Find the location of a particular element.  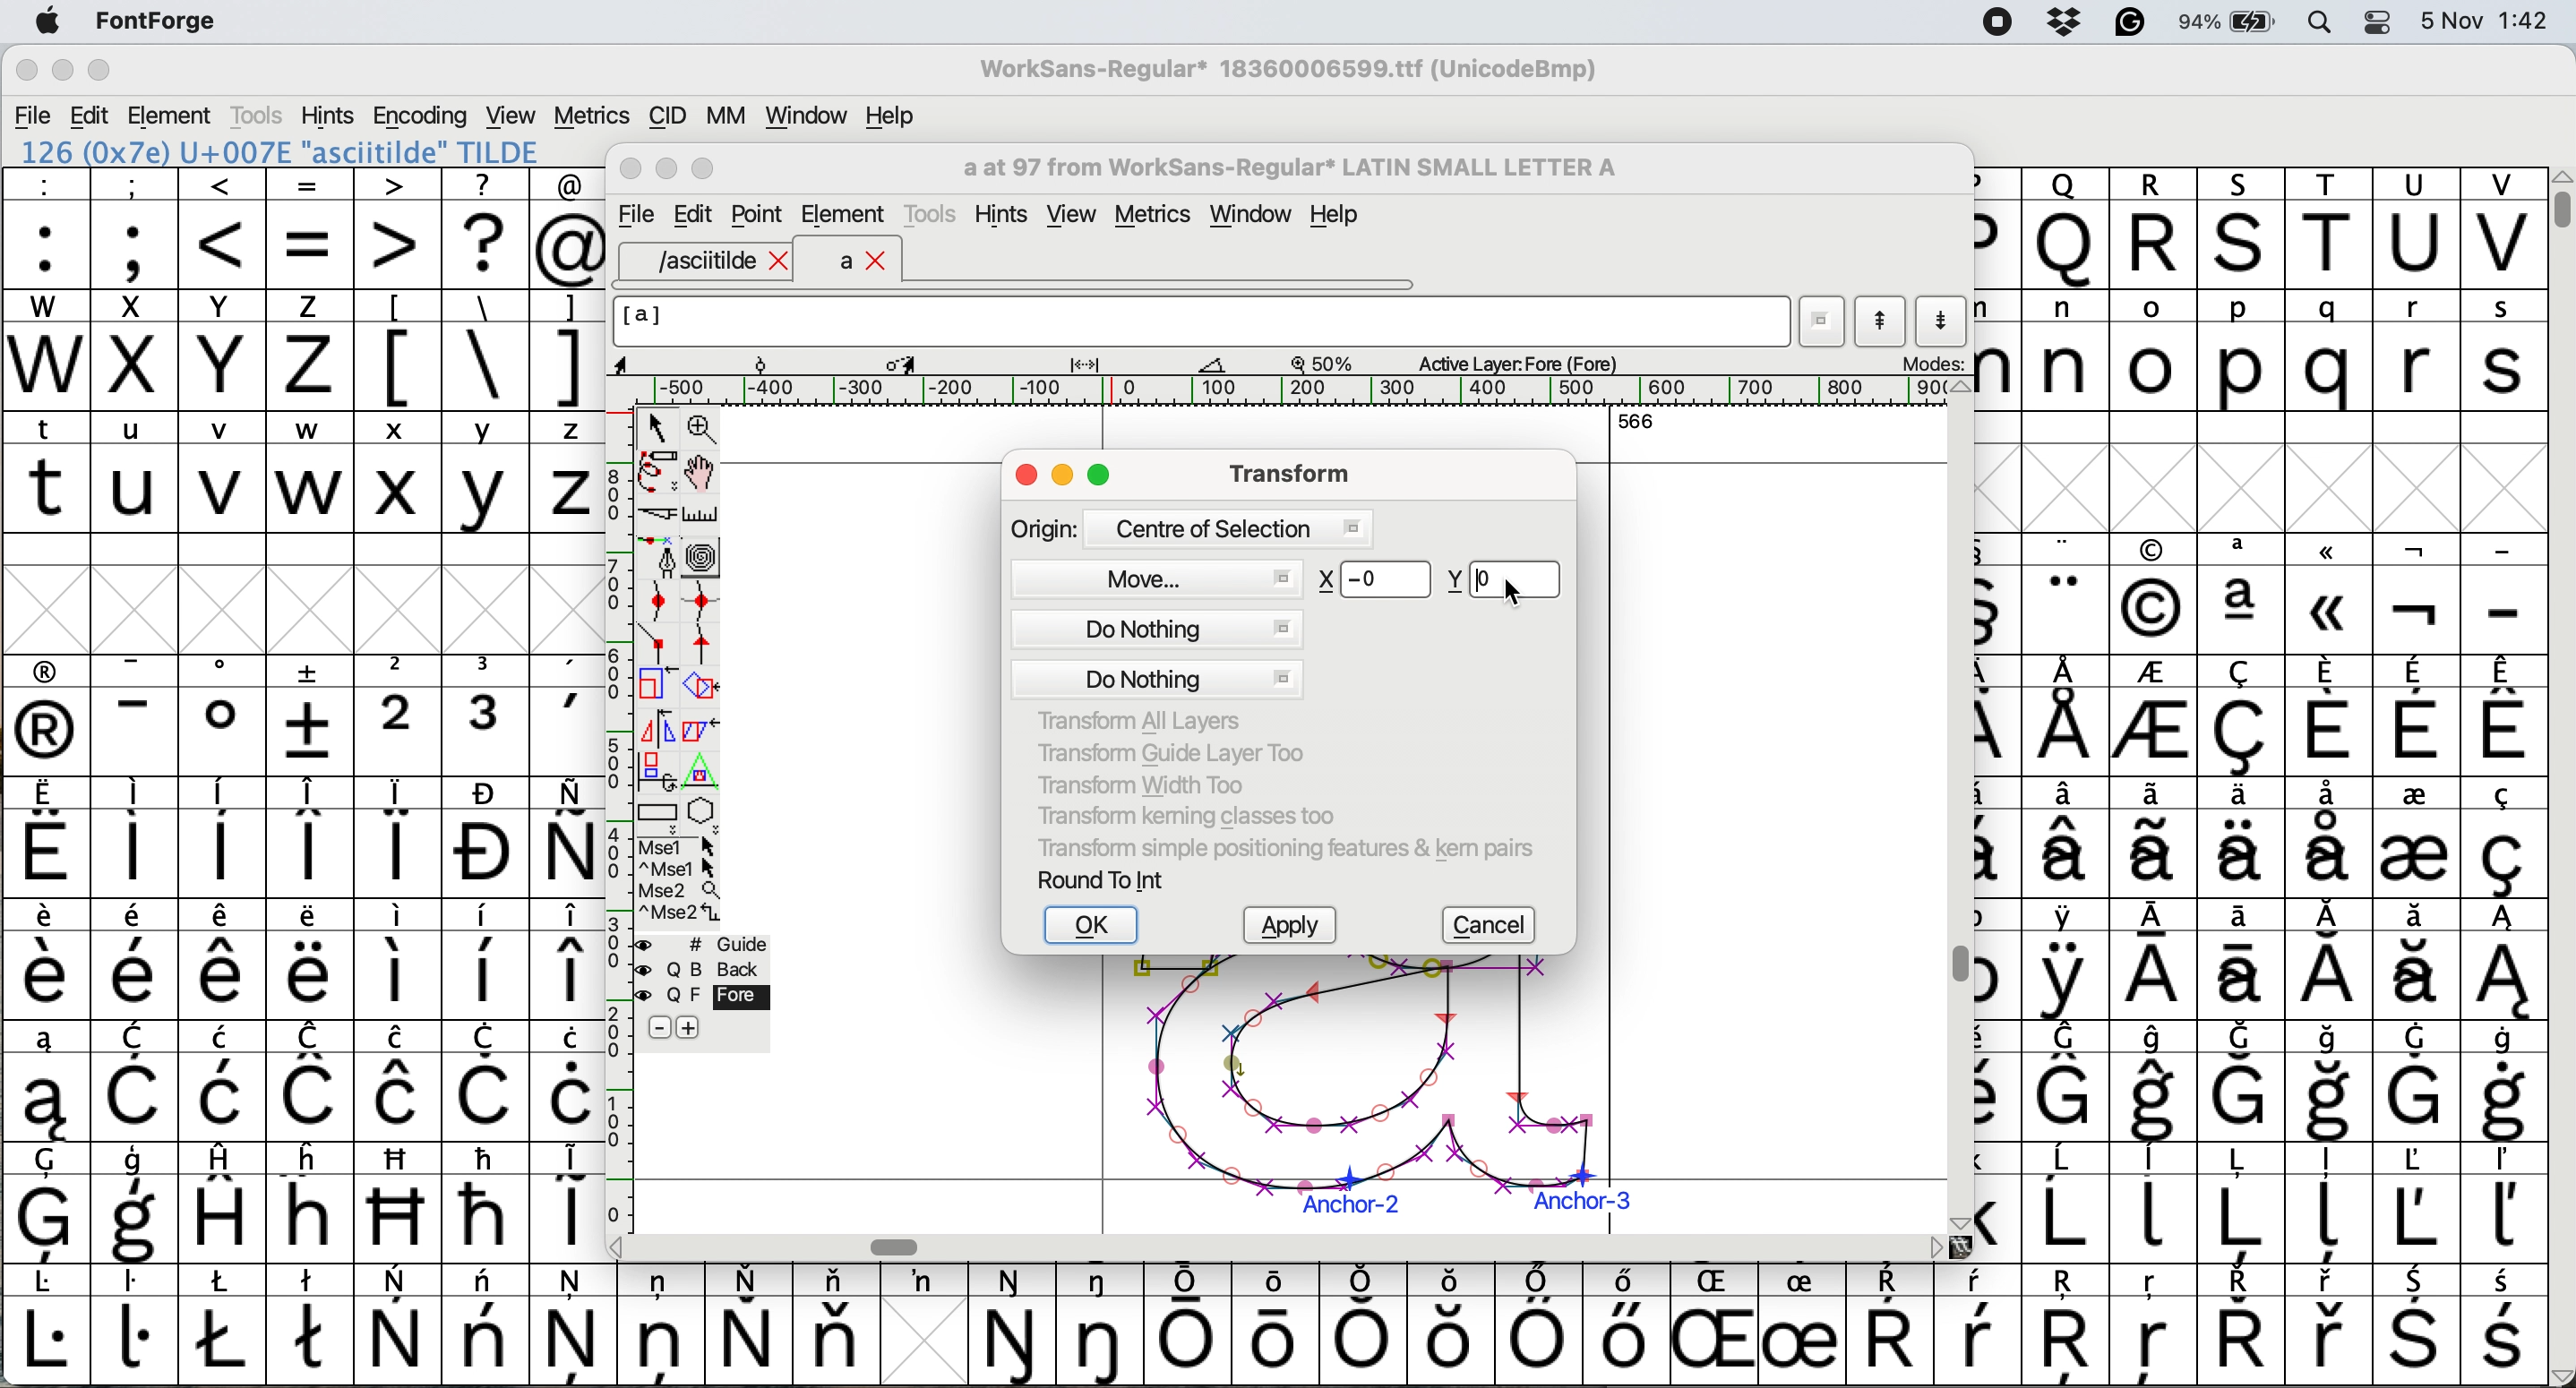

zoom in is located at coordinates (706, 431).